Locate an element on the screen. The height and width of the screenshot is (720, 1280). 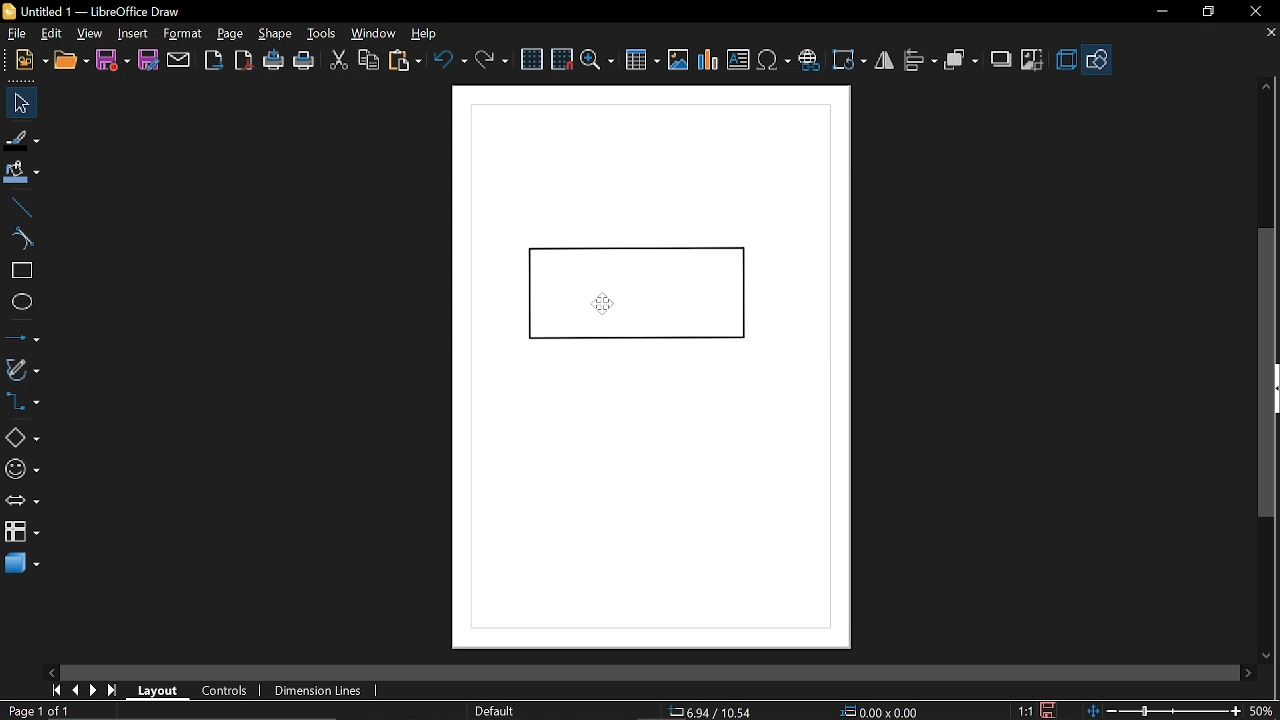
zoom is located at coordinates (598, 60).